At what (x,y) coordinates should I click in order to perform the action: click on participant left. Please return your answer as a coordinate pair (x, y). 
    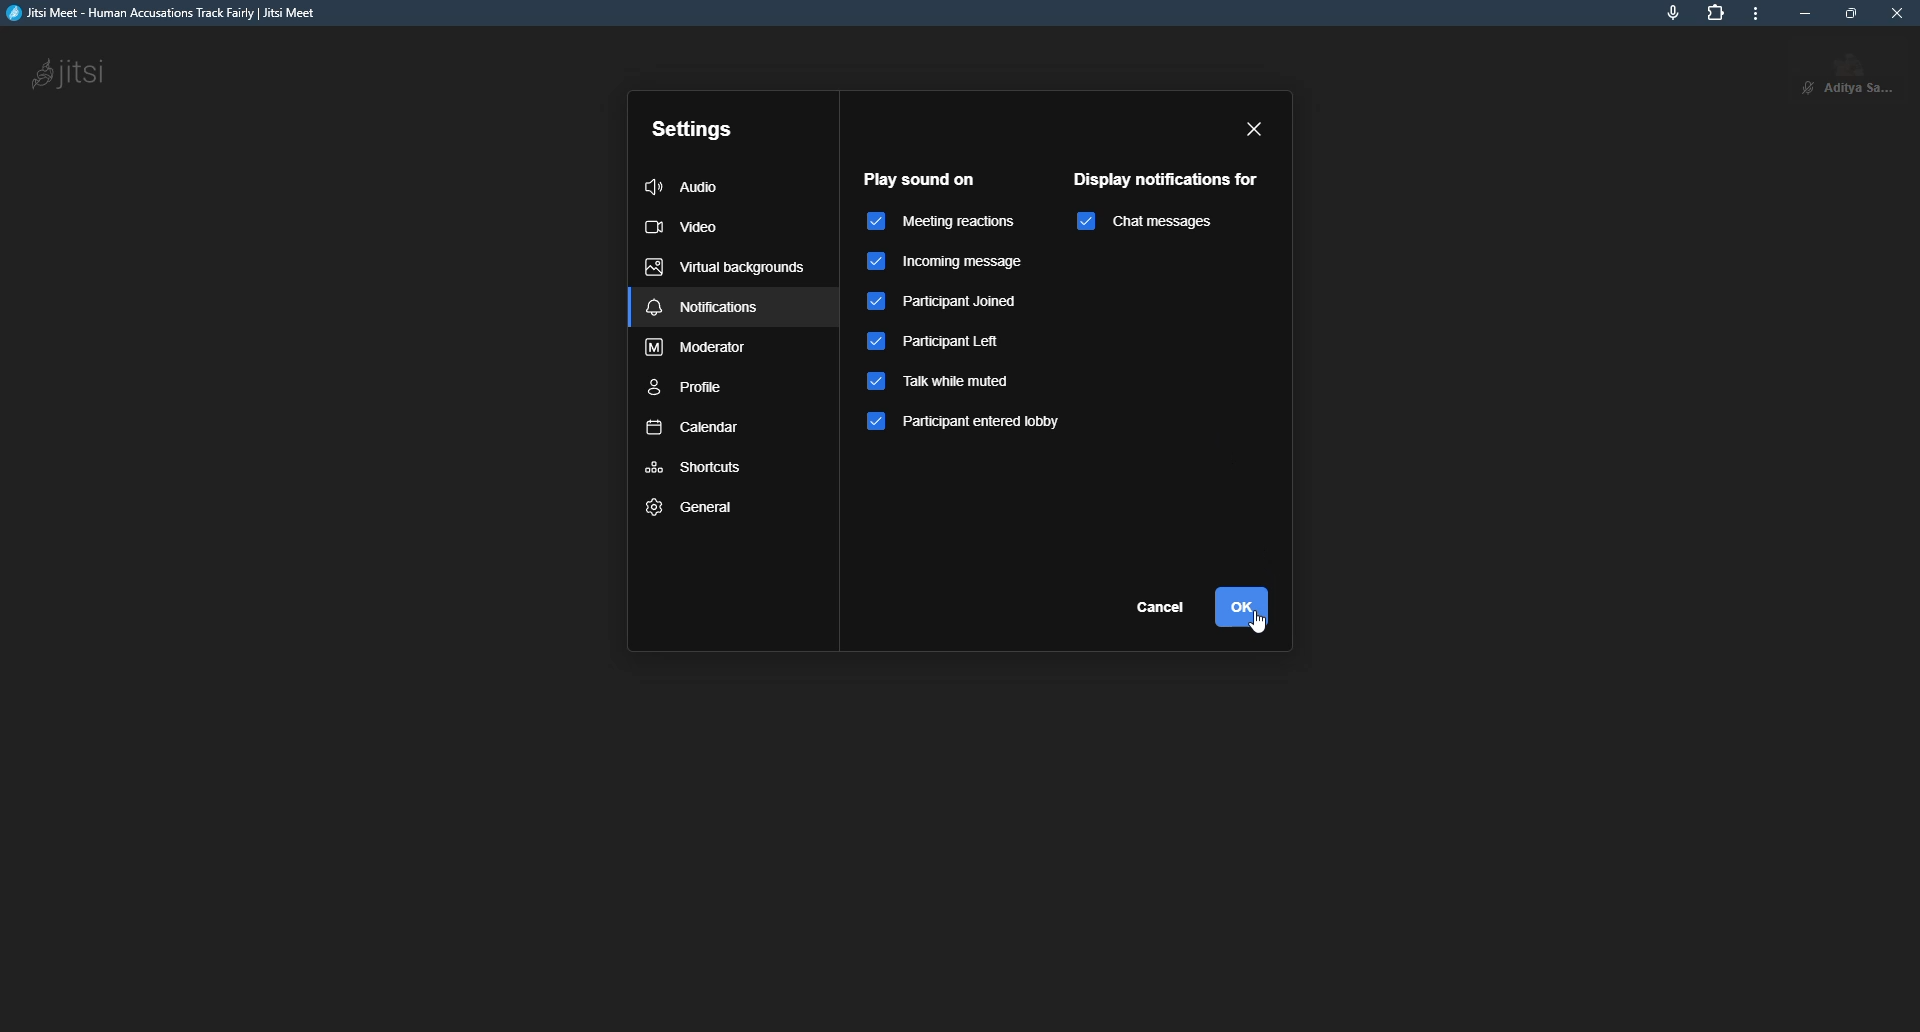
    Looking at the image, I should click on (942, 345).